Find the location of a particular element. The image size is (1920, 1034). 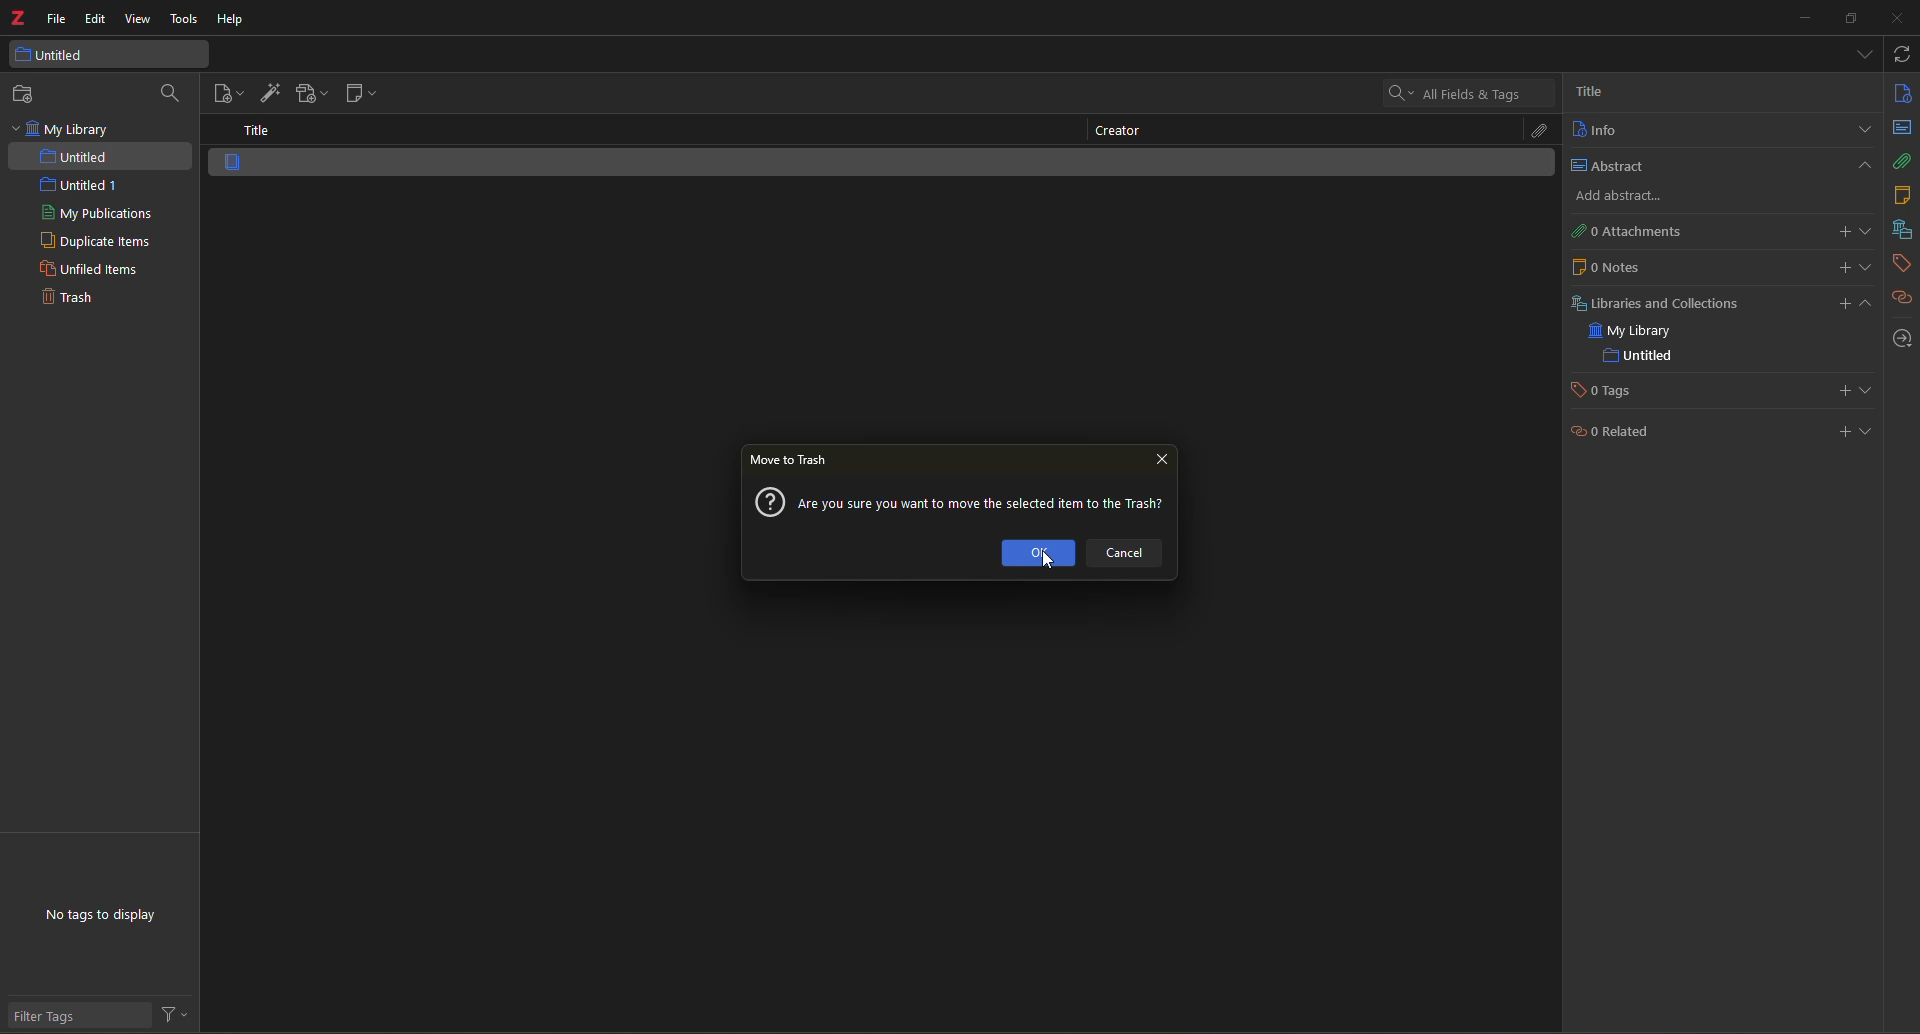

notes is located at coordinates (1900, 195).